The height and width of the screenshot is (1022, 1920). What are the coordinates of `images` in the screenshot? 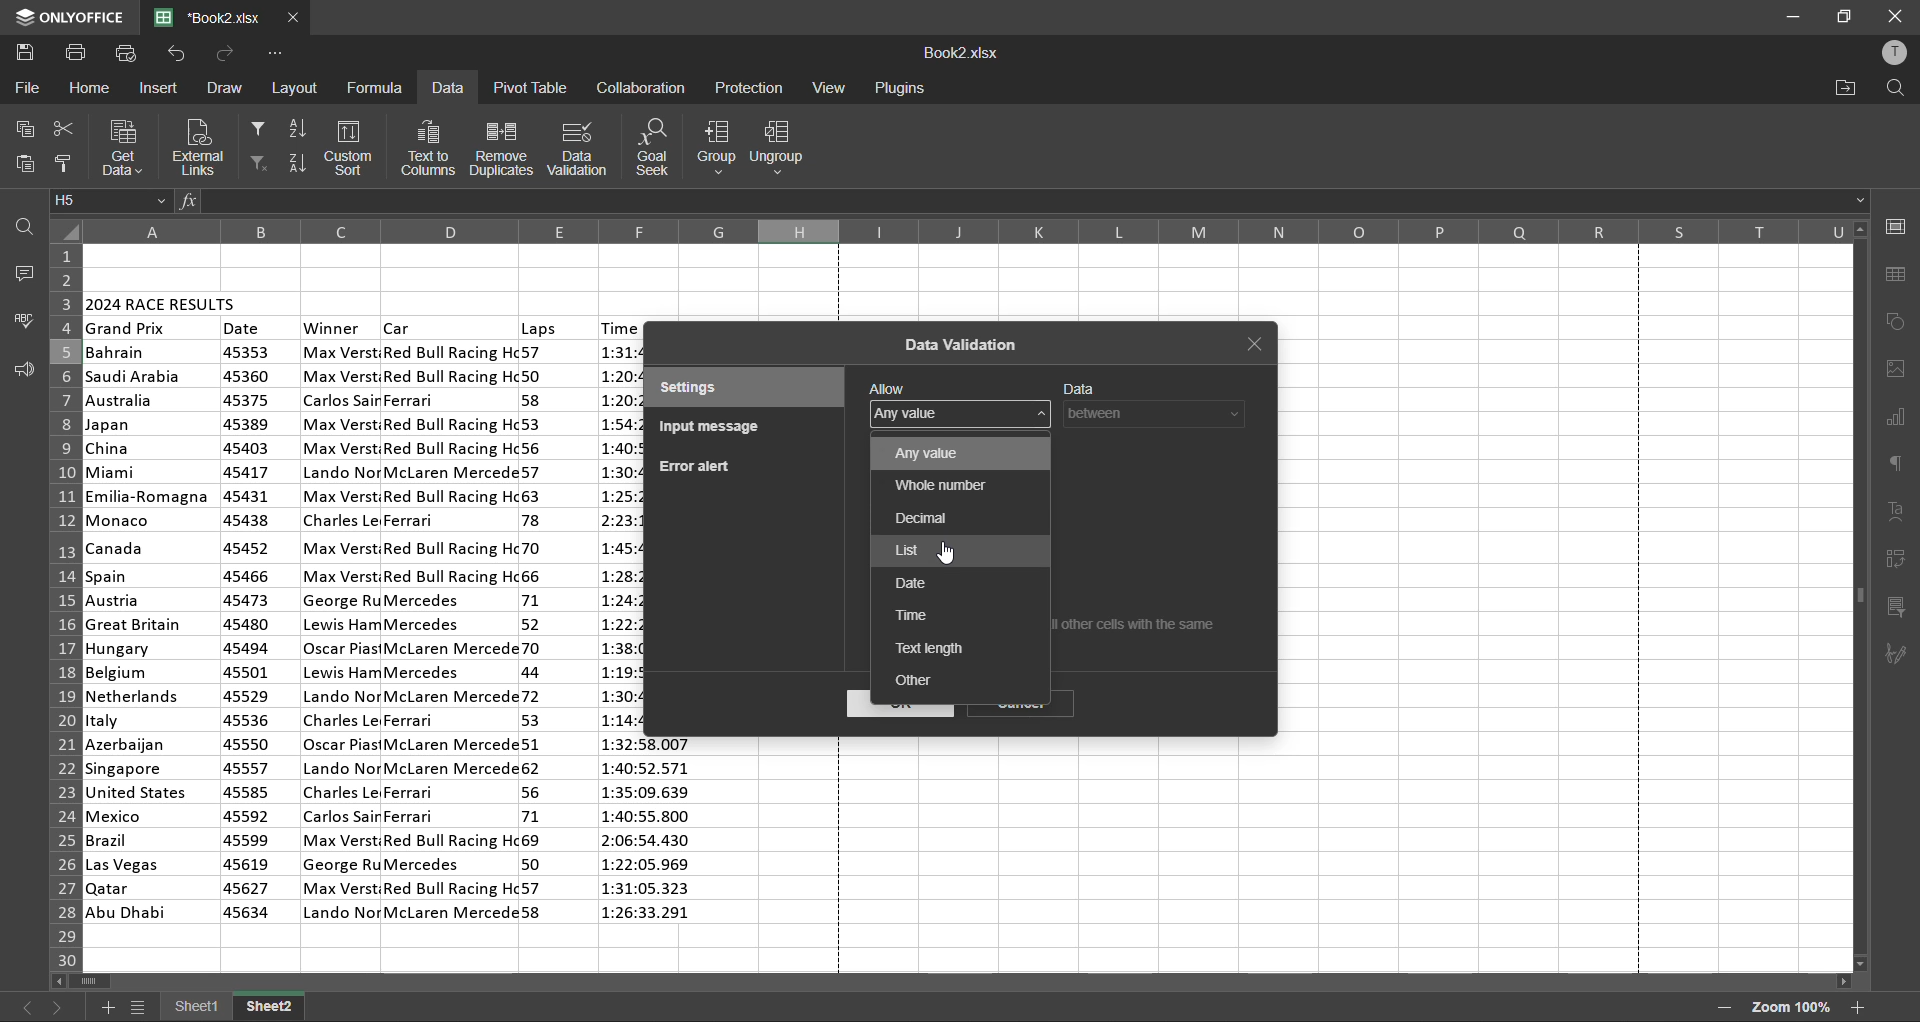 It's located at (1897, 369).